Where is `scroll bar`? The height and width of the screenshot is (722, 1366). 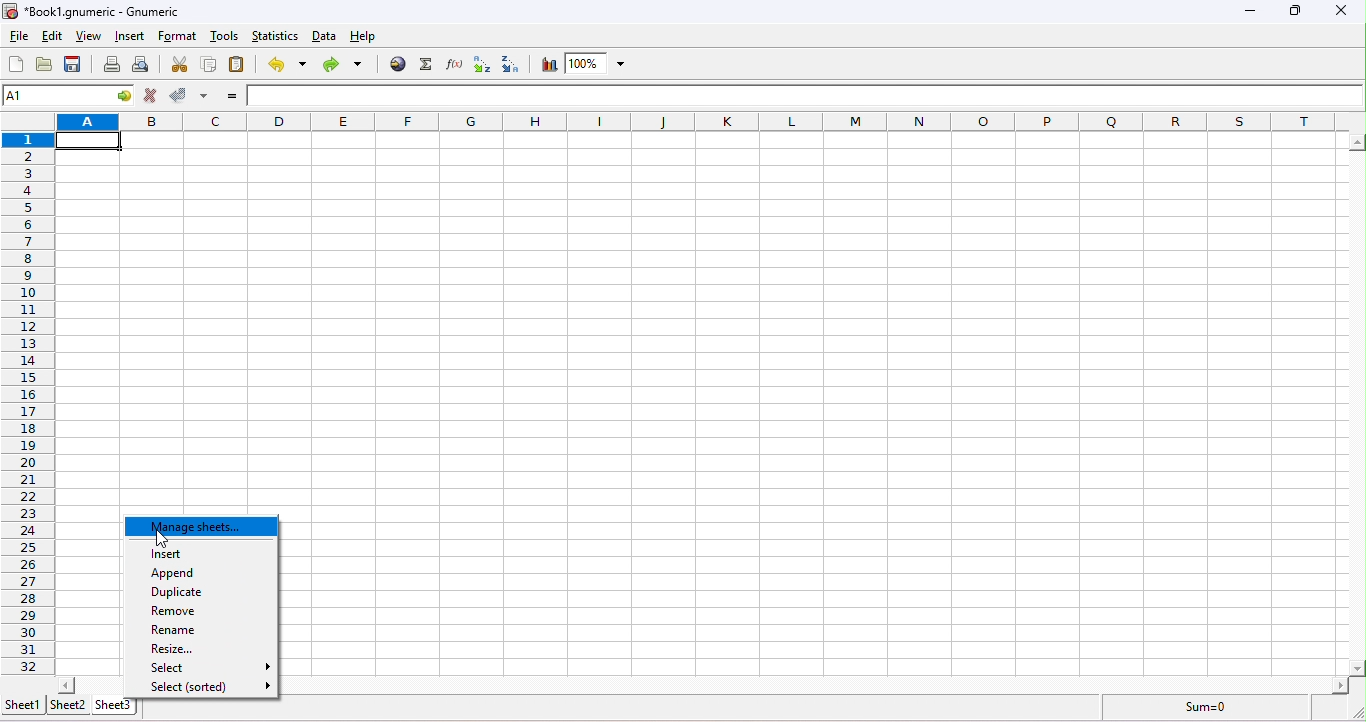 scroll bar is located at coordinates (818, 684).